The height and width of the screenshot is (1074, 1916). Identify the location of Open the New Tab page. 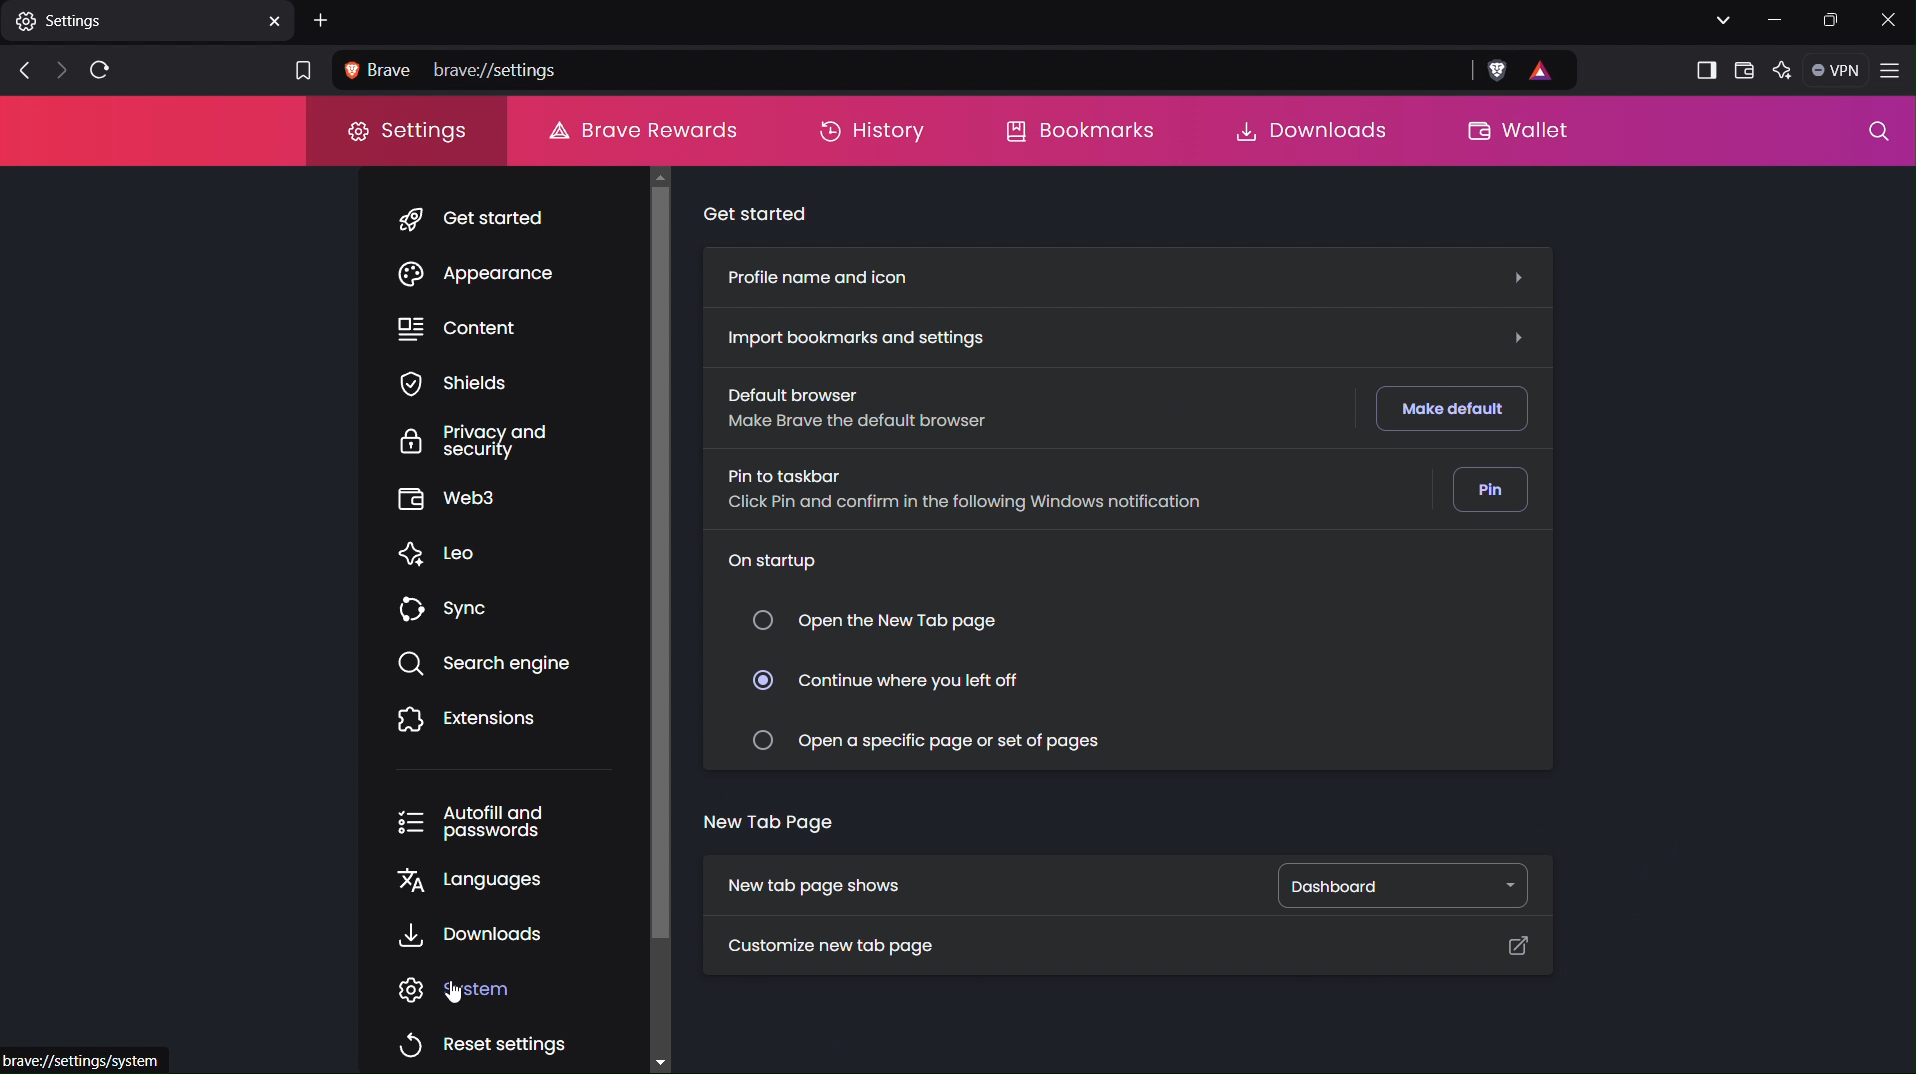
(876, 622).